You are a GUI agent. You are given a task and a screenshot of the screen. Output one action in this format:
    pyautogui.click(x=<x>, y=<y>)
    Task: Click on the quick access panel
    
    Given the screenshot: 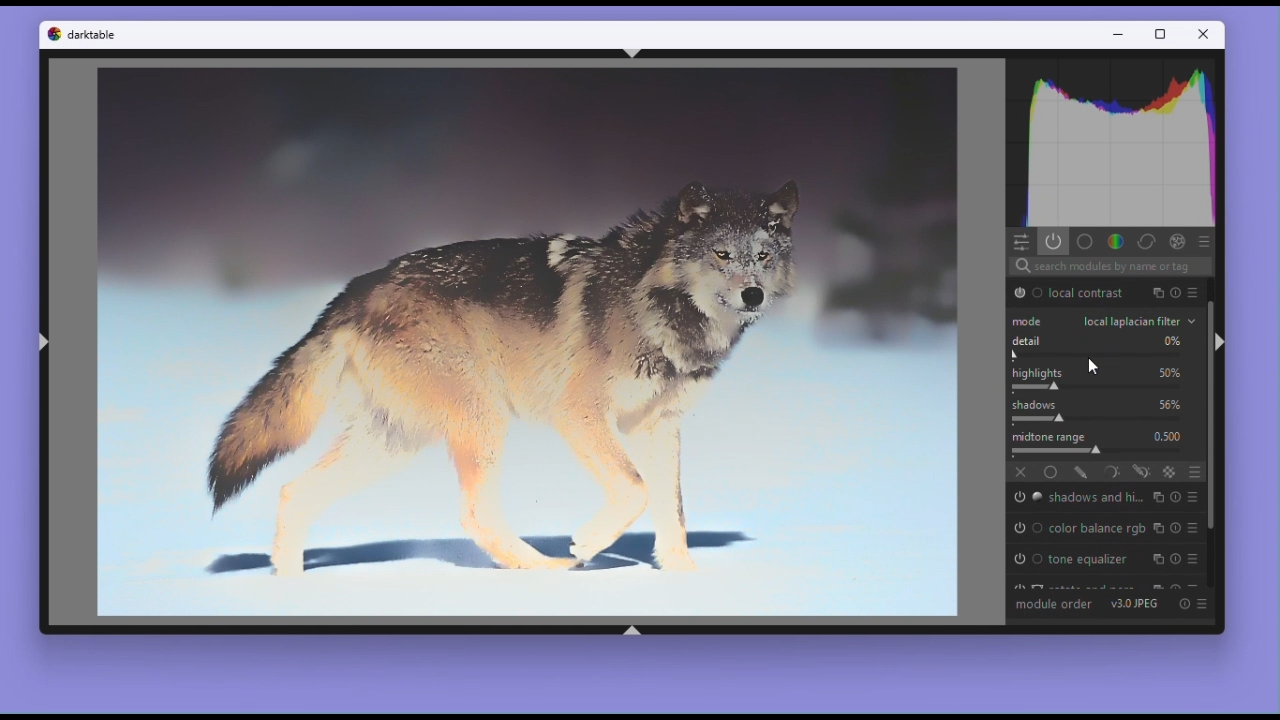 What is the action you would take?
    pyautogui.click(x=1020, y=242)
    